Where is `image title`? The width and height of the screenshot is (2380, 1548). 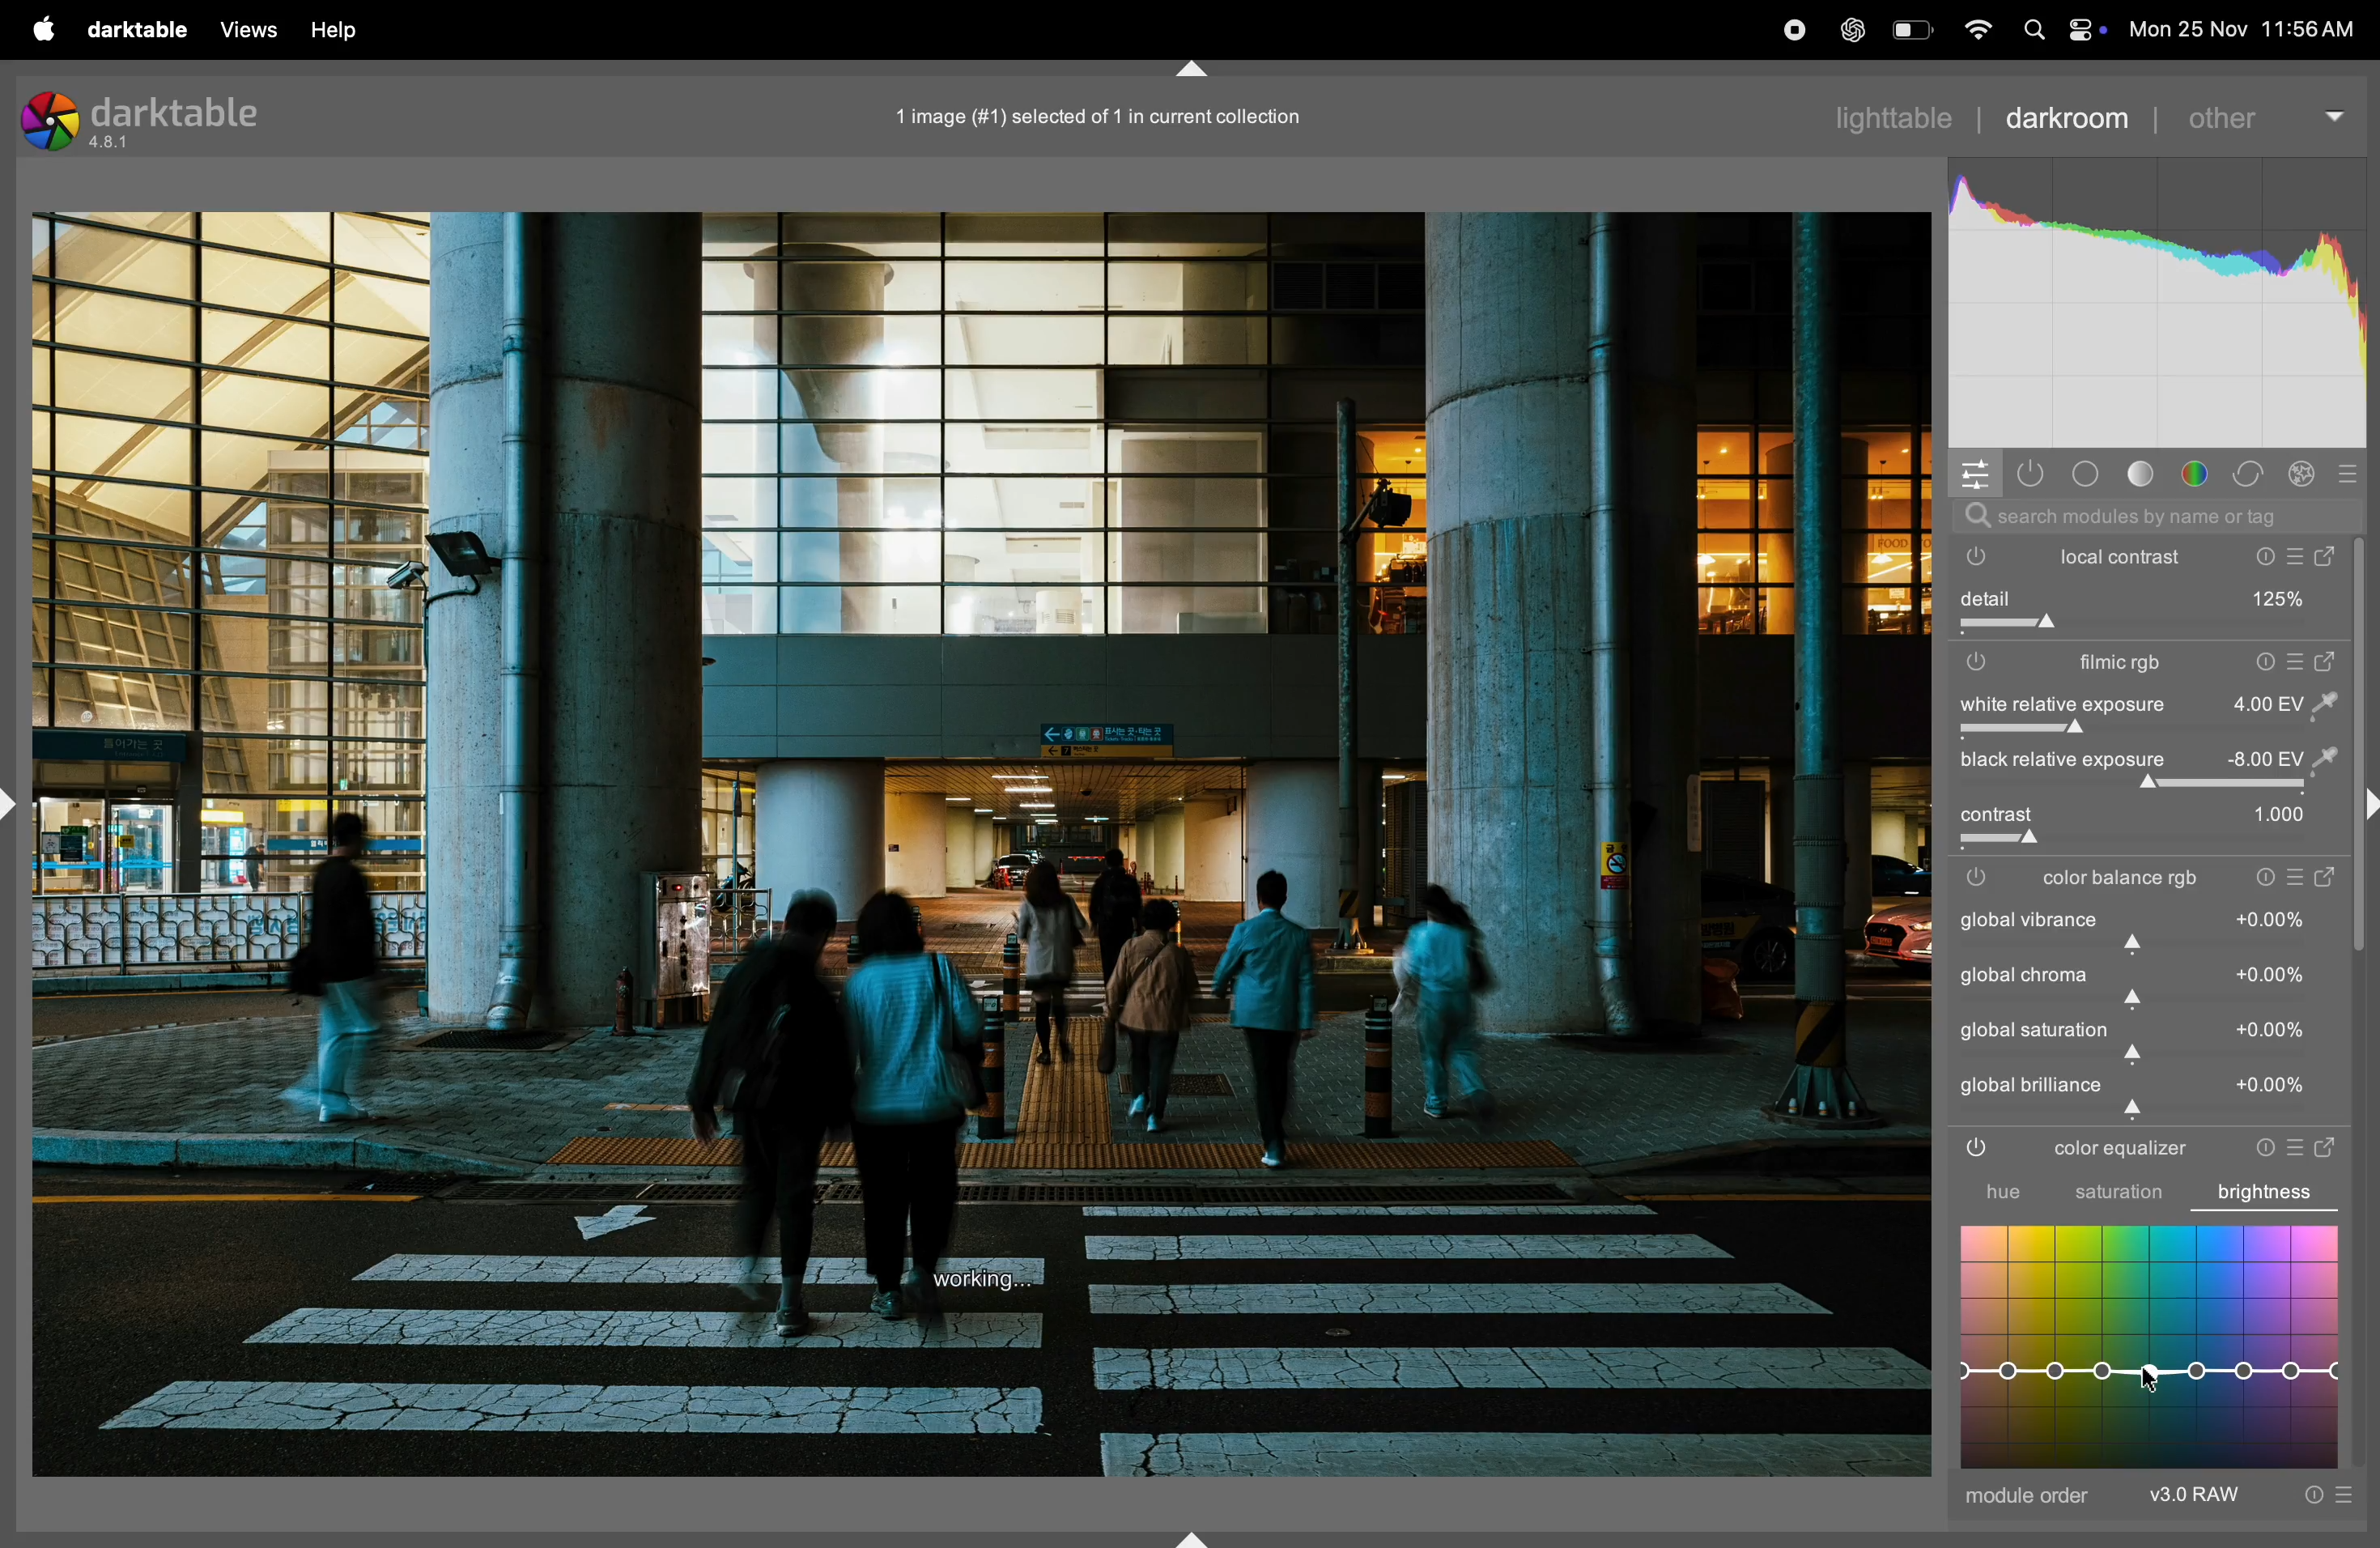 image title is located at coordinates (1128, 116).